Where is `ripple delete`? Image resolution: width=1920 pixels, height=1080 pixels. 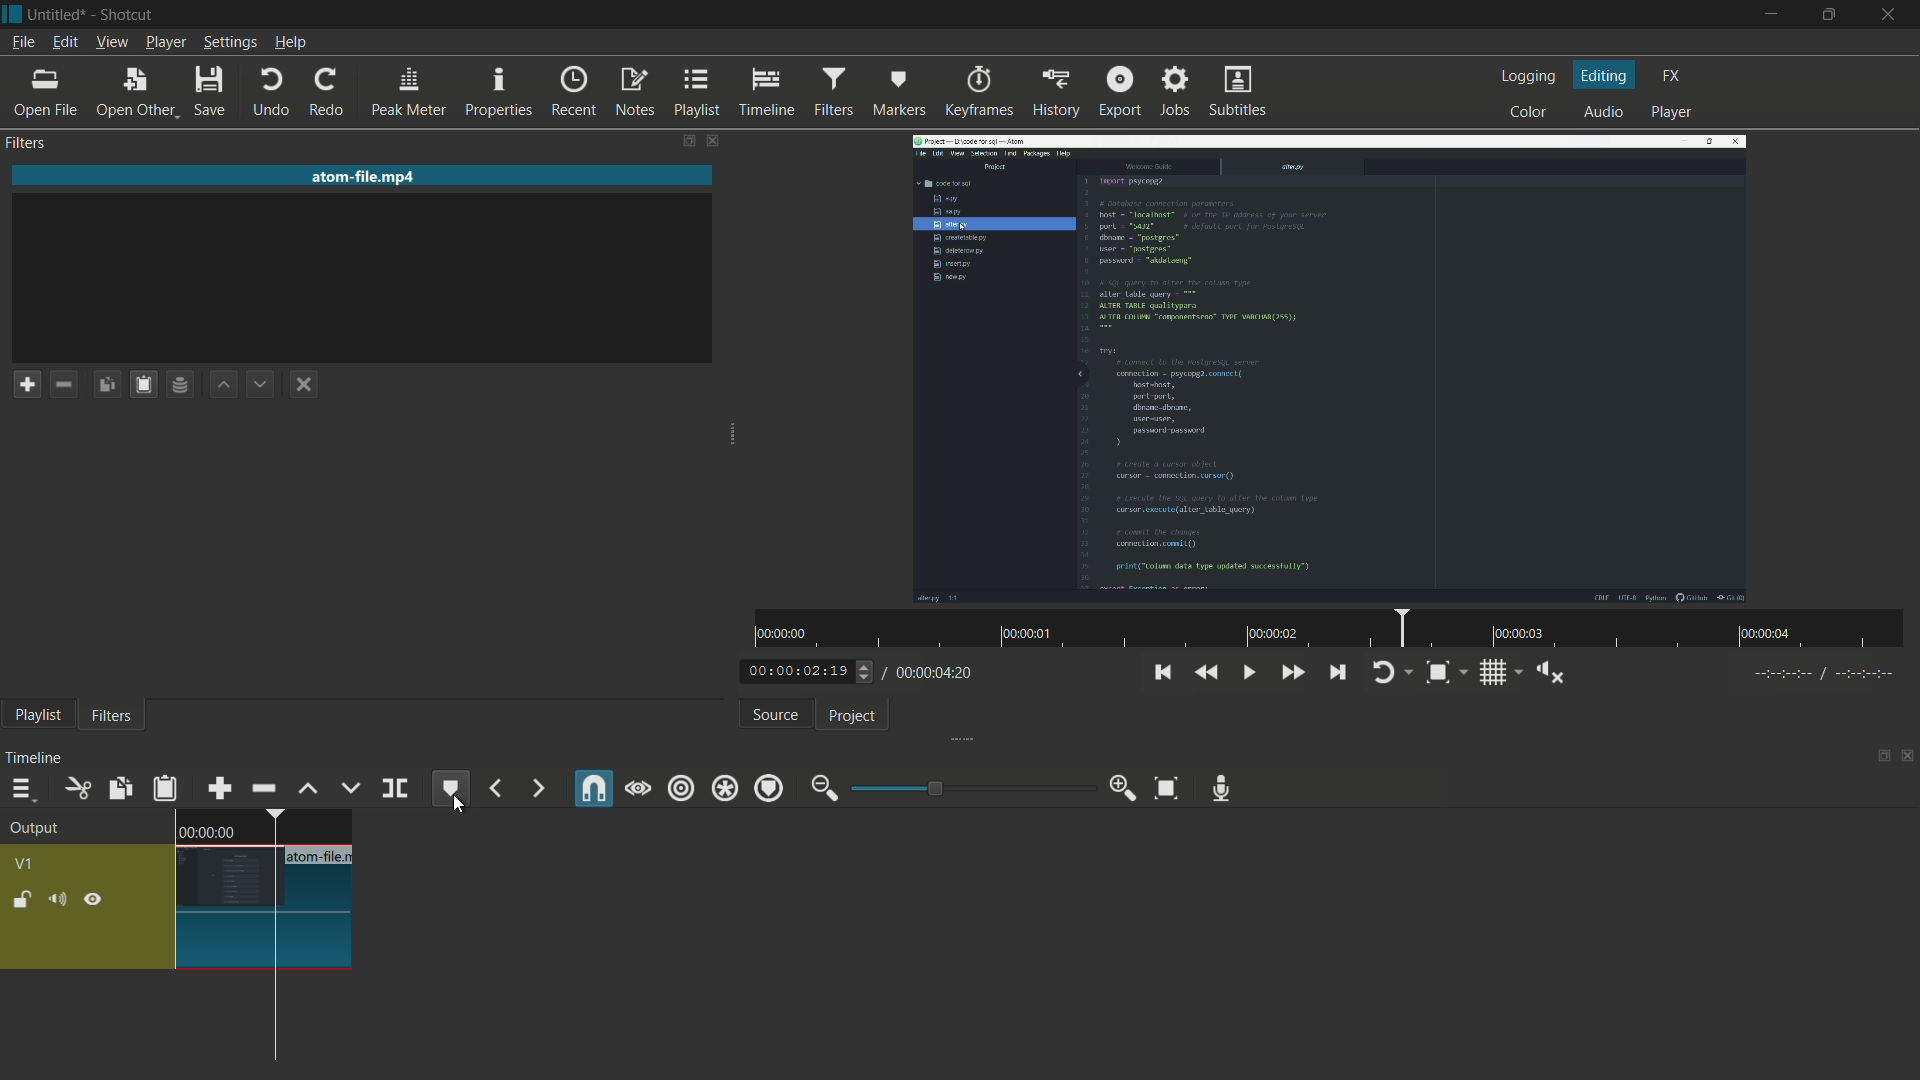 ripple delete is located at coordinates (262, 790).